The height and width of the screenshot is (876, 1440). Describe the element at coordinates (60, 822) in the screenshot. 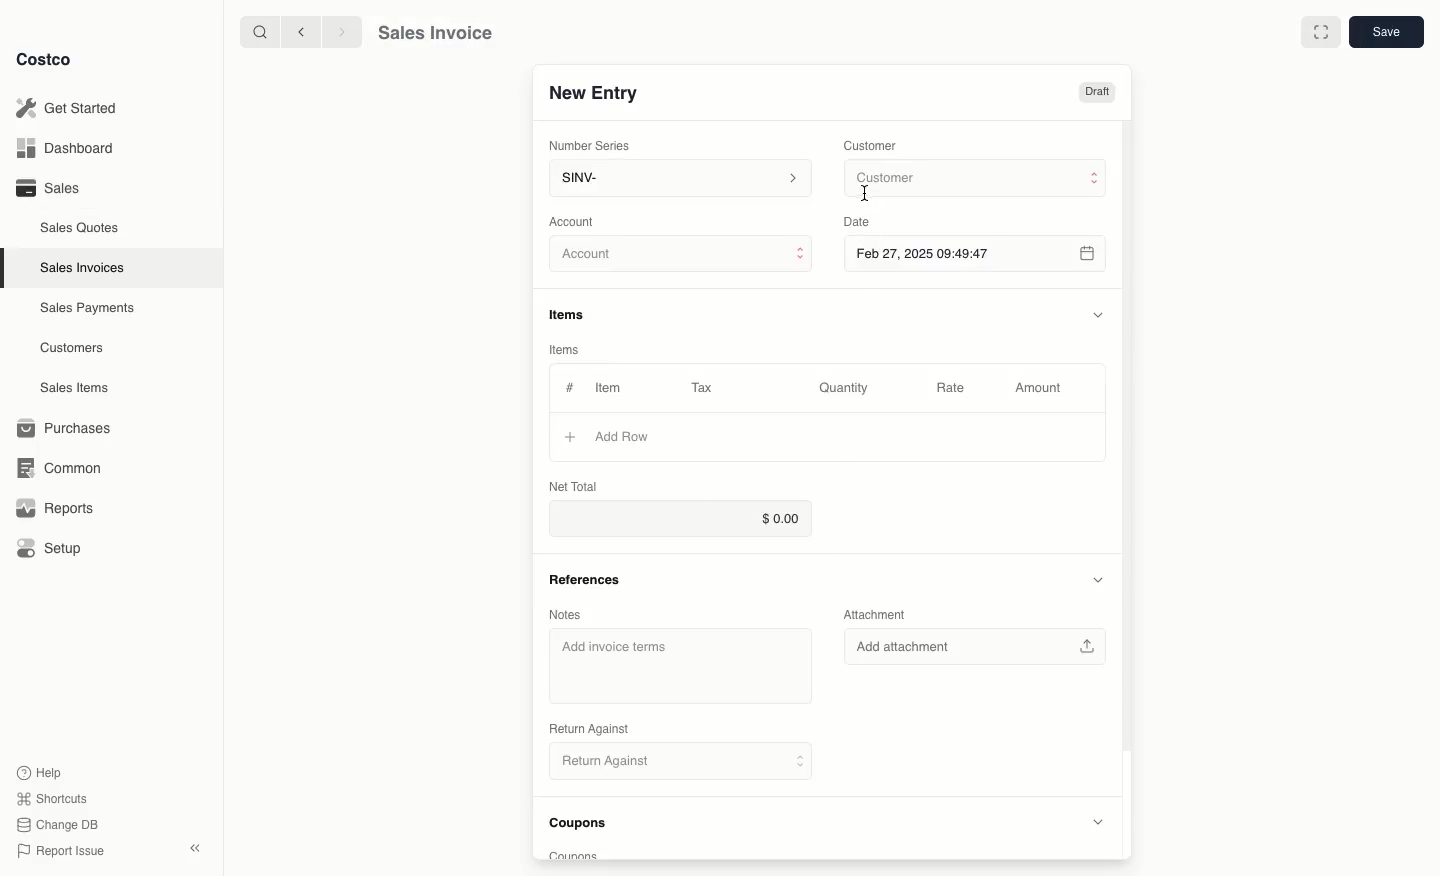

I see `Change DB` at that location.